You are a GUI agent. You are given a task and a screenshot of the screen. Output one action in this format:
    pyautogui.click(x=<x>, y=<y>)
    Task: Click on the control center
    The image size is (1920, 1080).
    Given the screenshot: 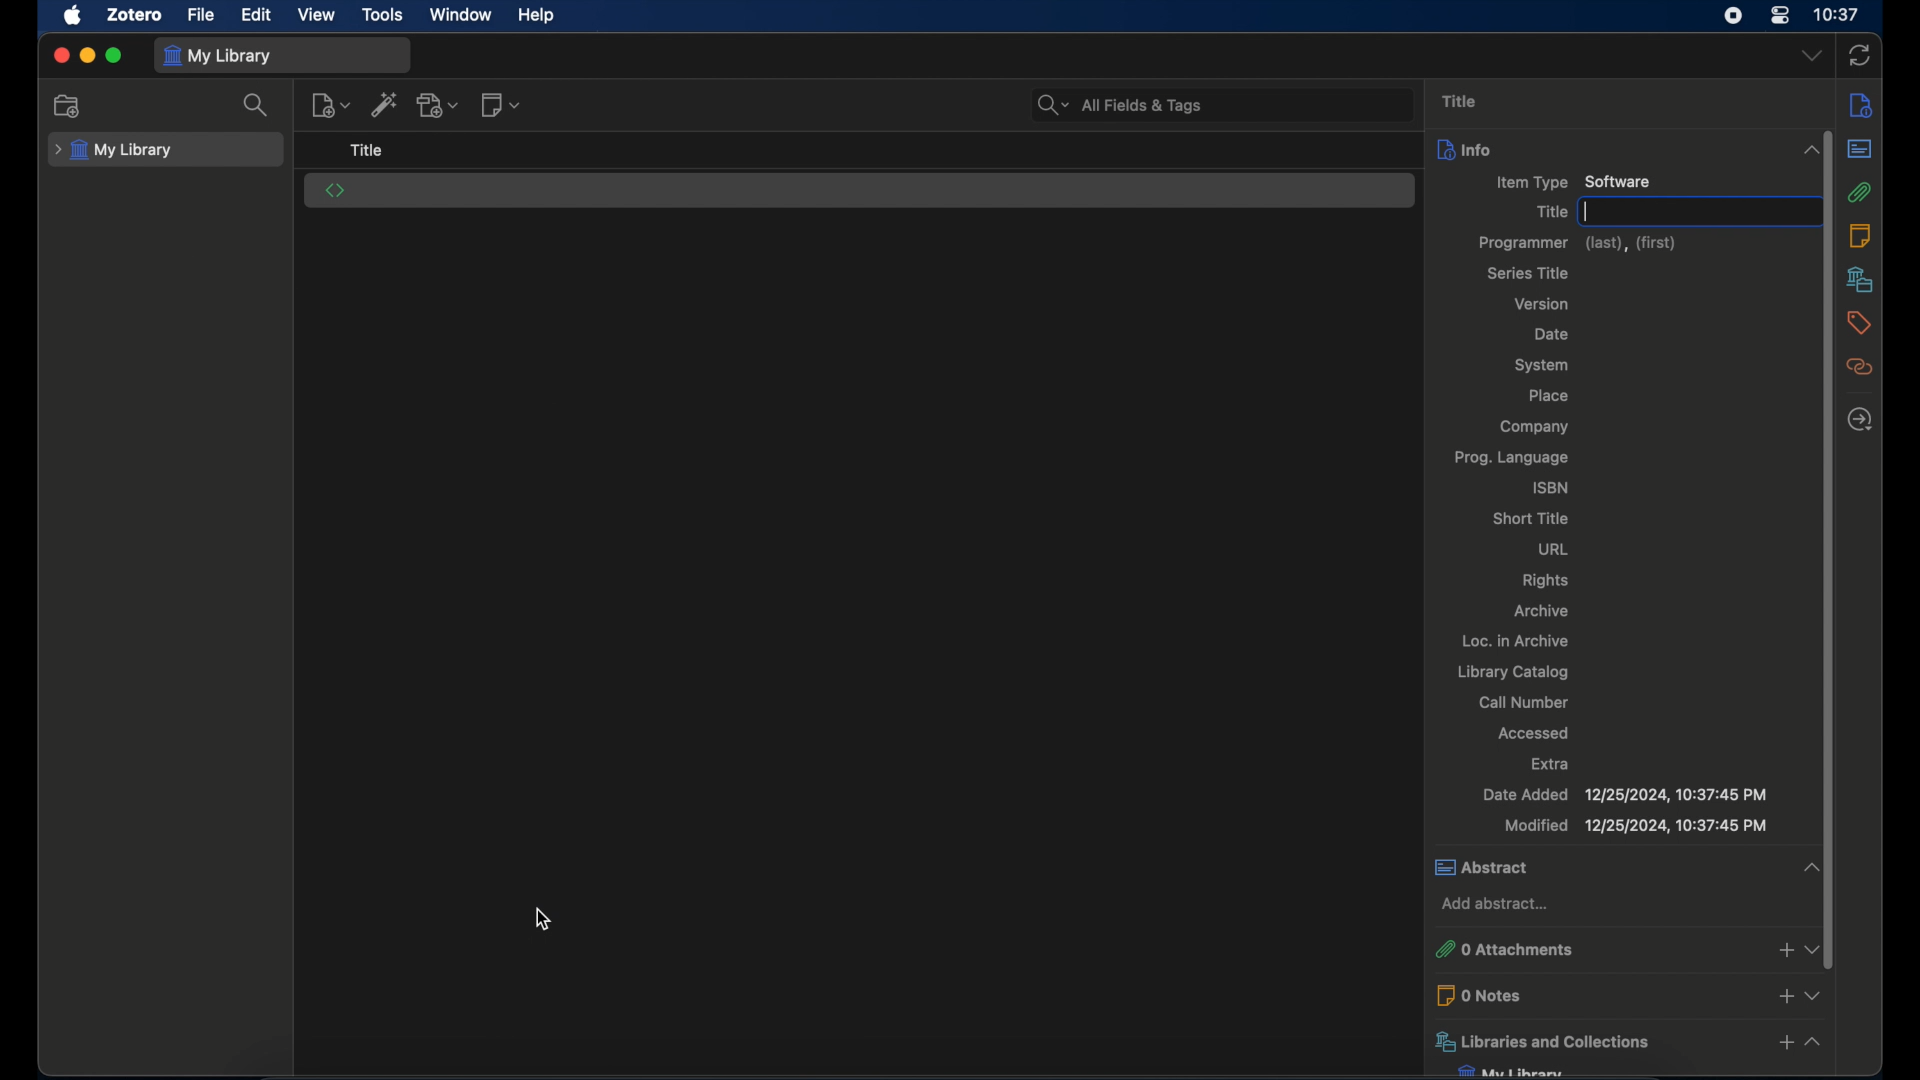 What is the action you would take?
    pyautogui.click(x=1781, y=17)
    